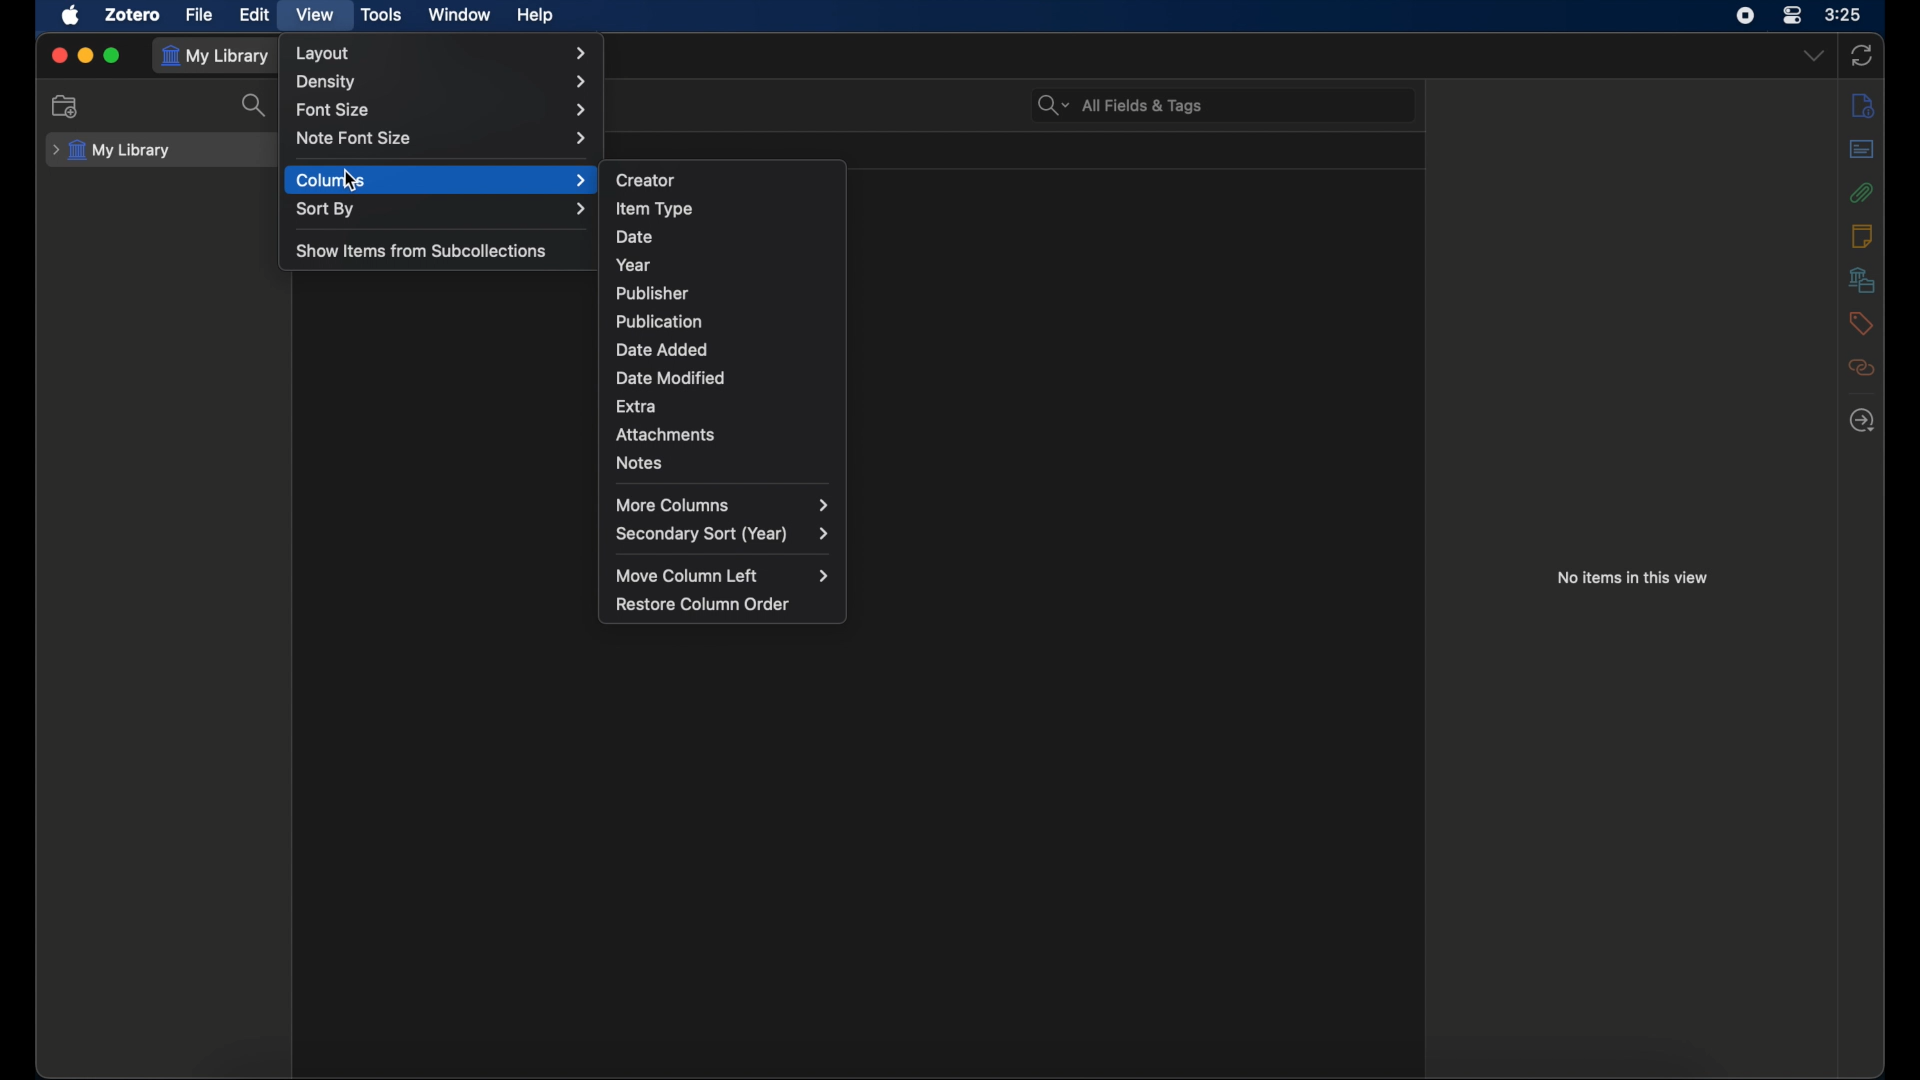 Image resolution: width=1920 pixels, height=1080 pixels. What do you see at coordinates (421, 250) in the screenshot?
I see `show items from subcollections` at bounding box center [421, 250].